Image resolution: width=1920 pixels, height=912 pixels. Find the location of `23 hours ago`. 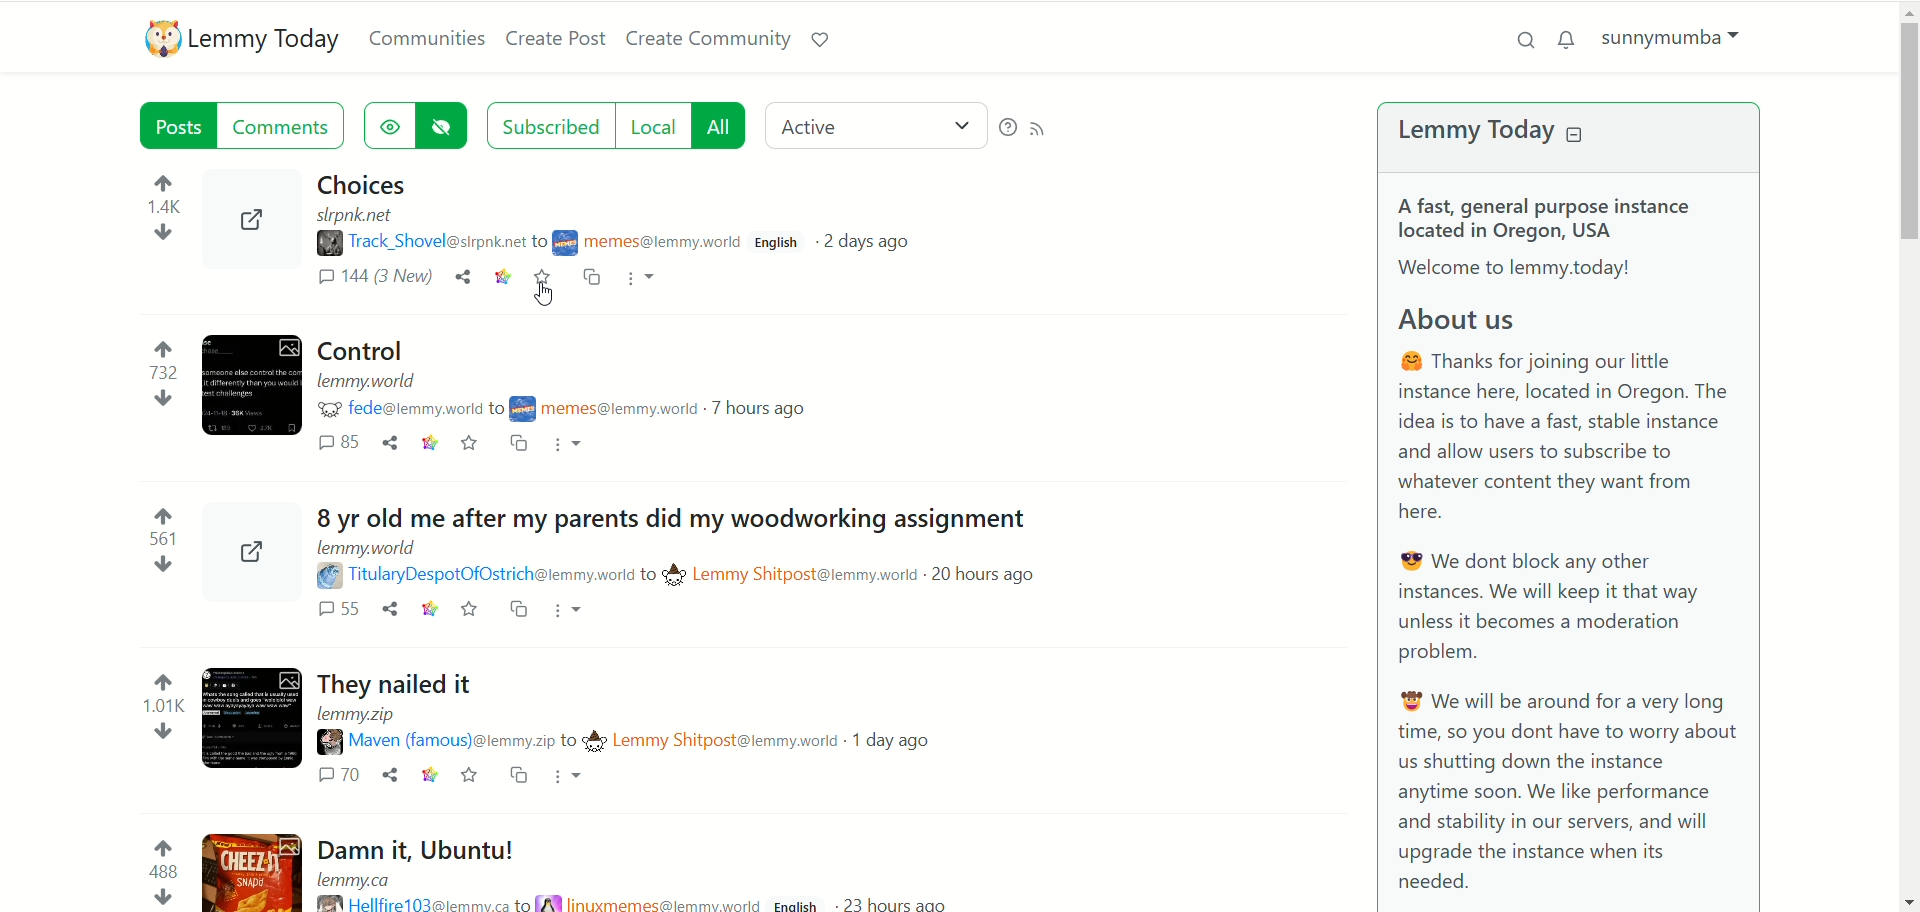

23 hours ago is located at coordinates (894, 900).